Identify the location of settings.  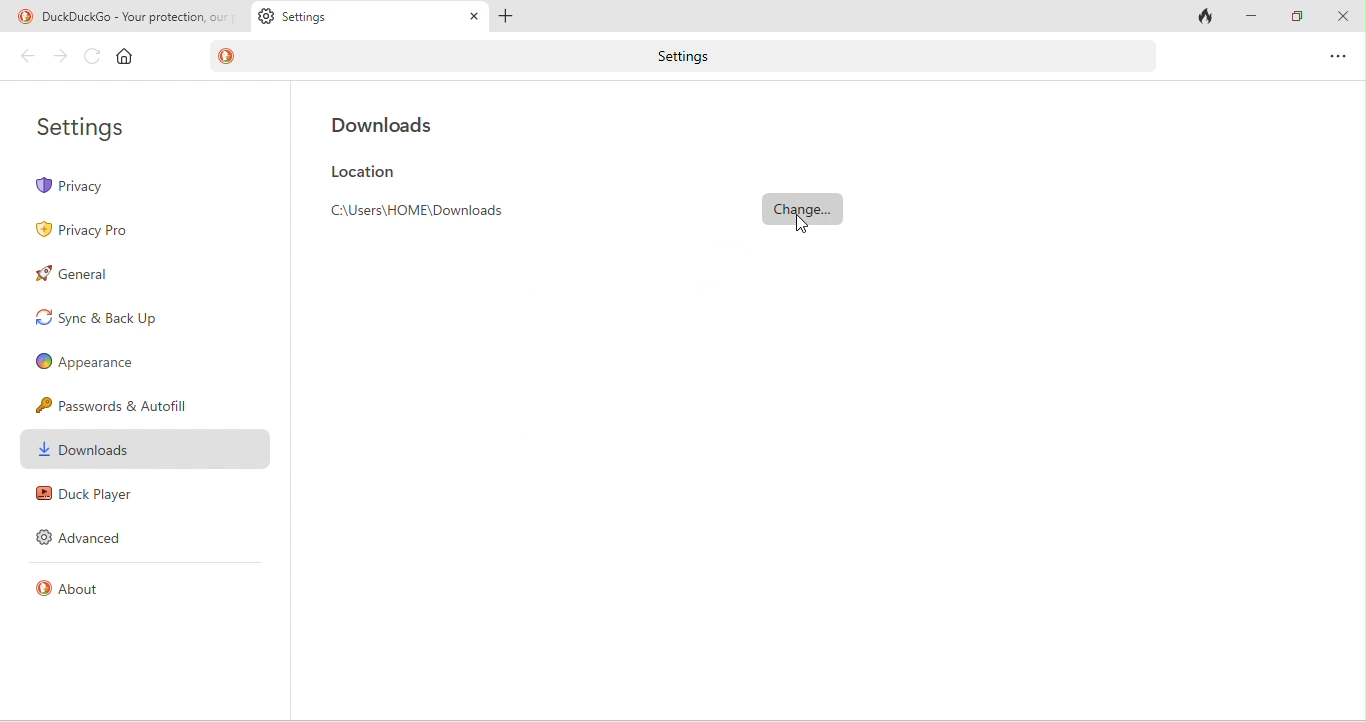
(93, 126).